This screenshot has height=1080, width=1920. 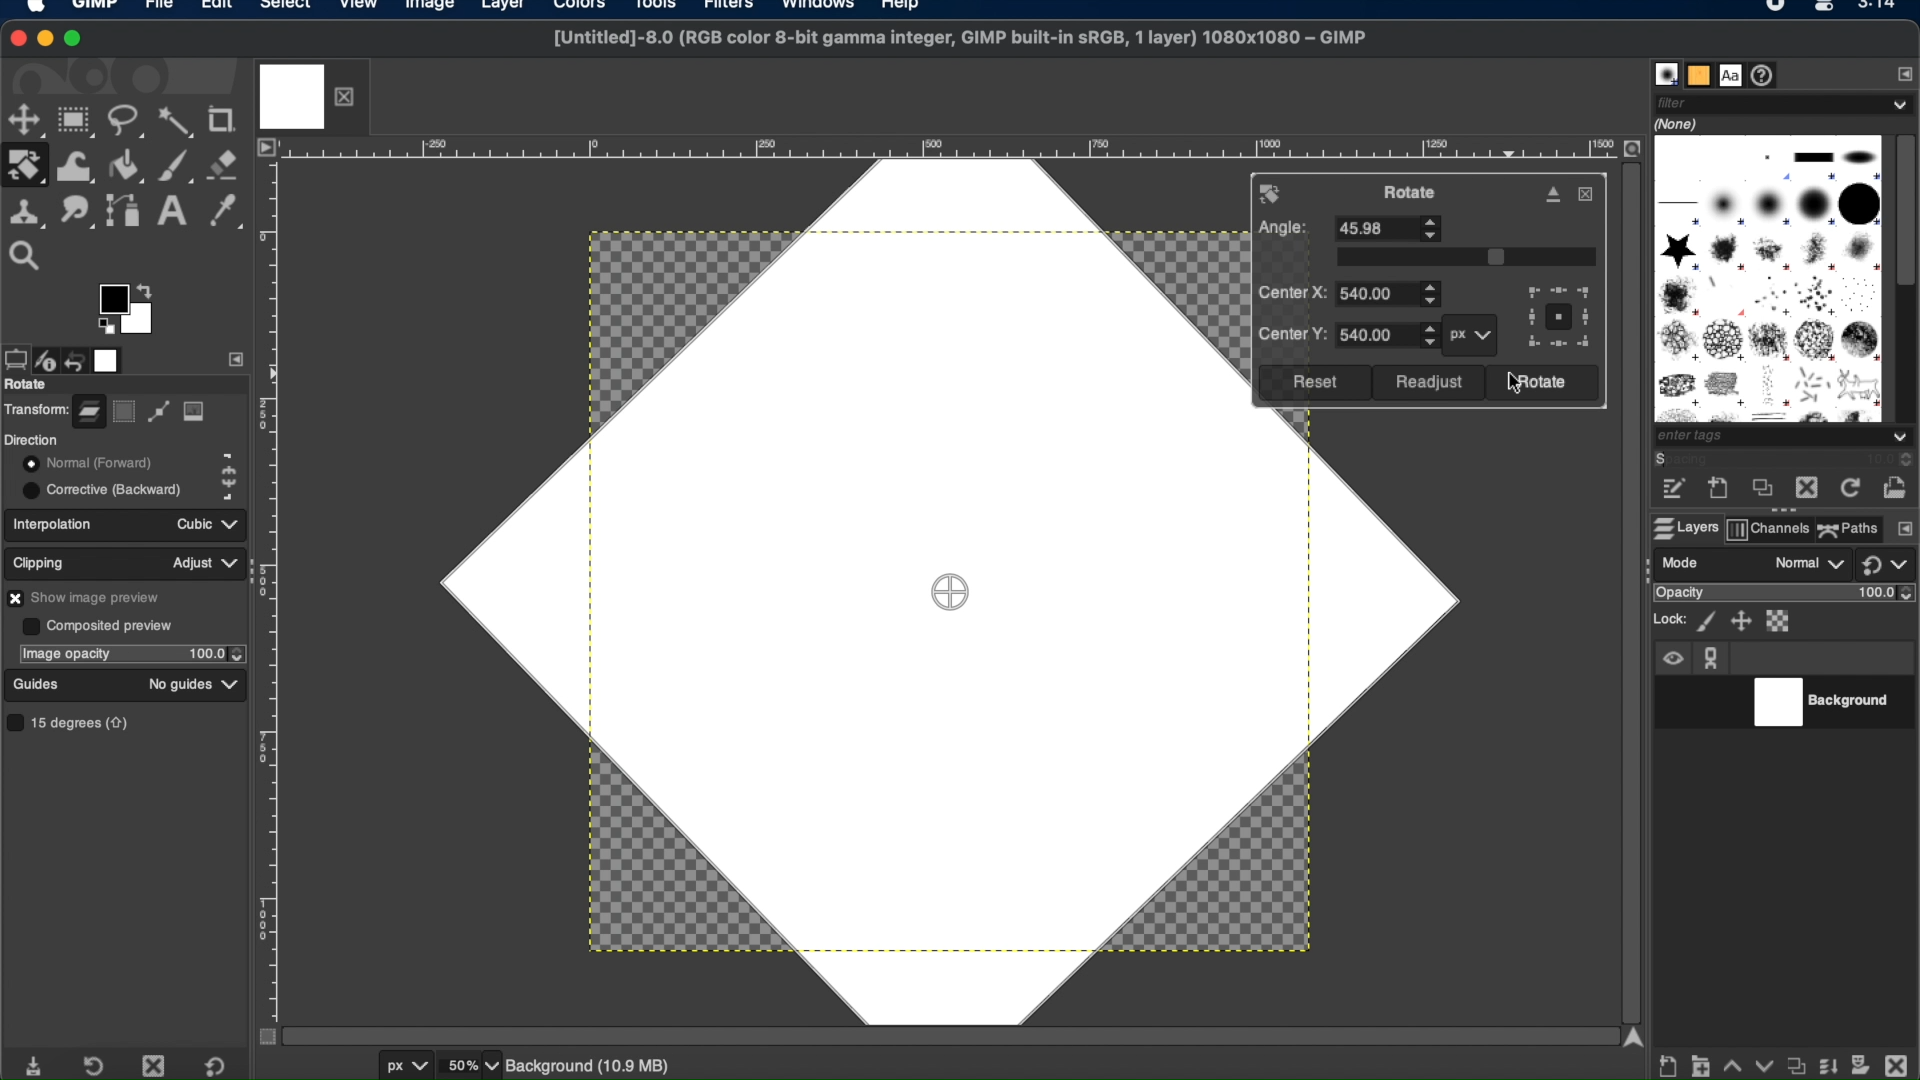 What do you see at coordinates (285, 8) in the screenshot?
I see `select` at bounding box center [285, 8].